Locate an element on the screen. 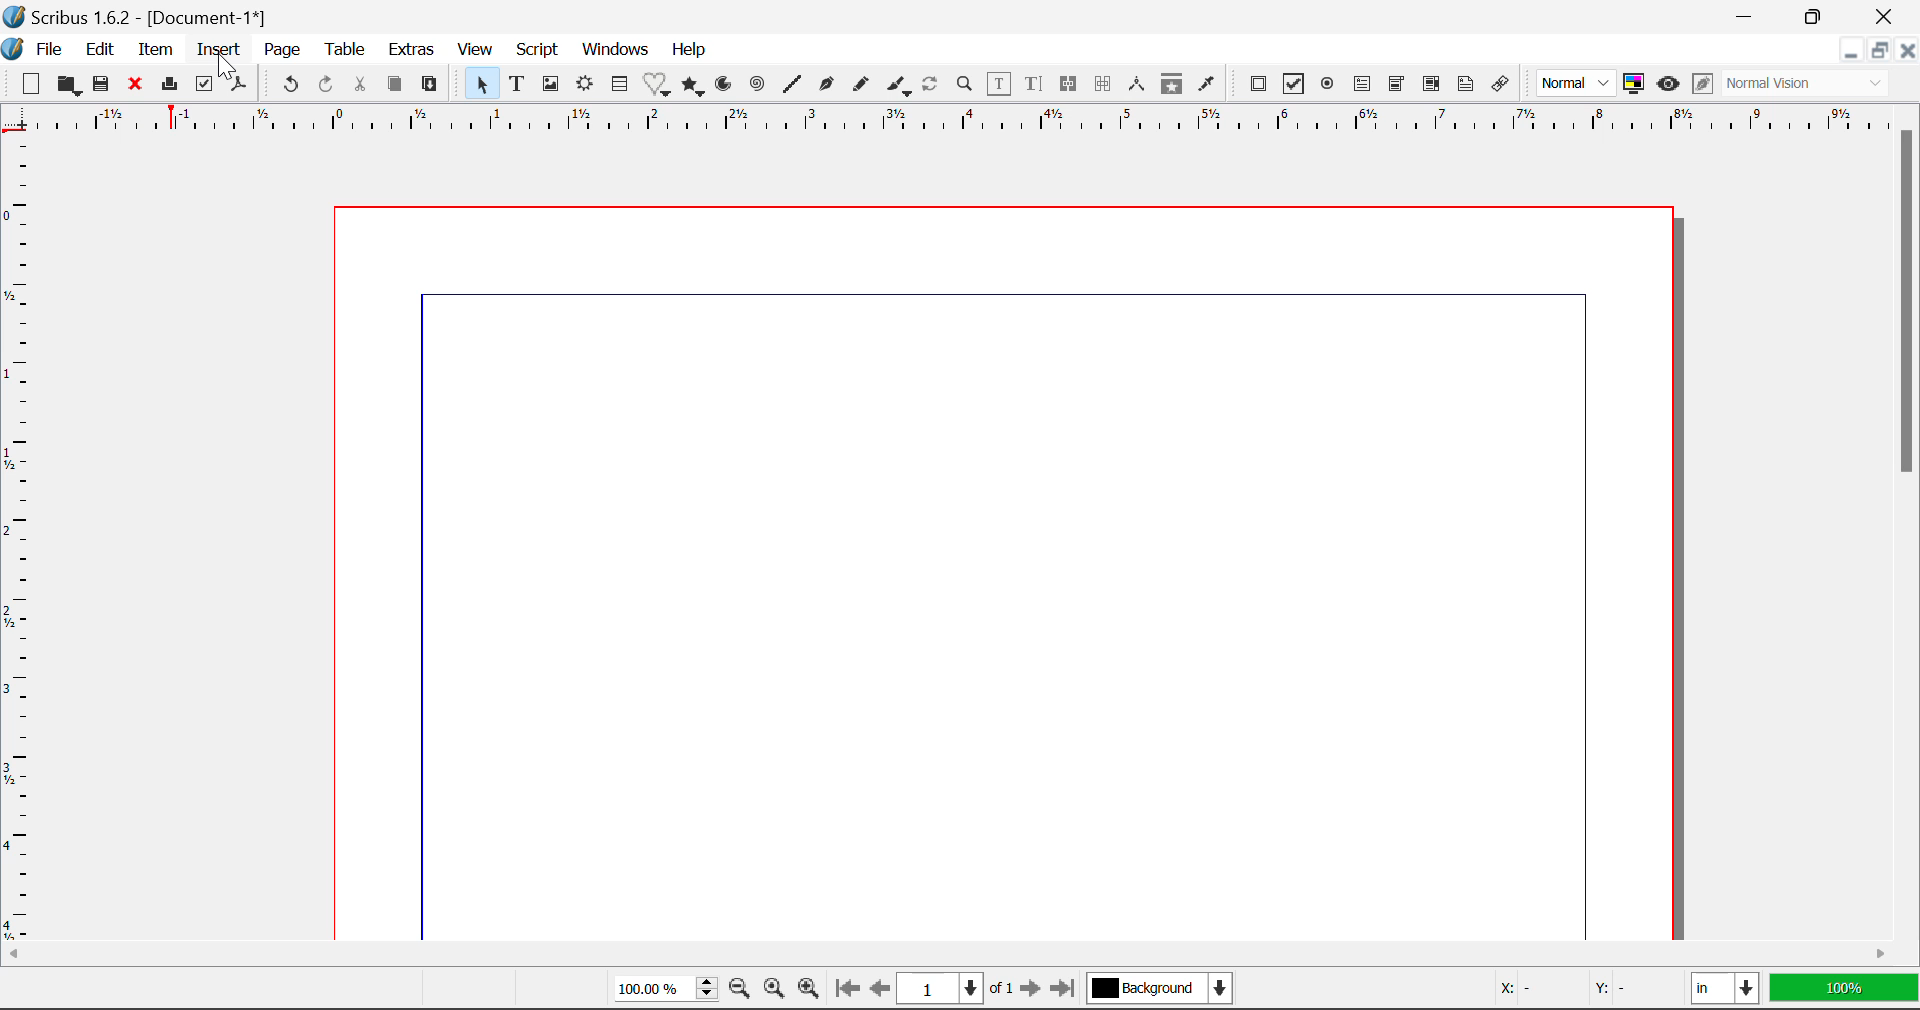  Insert is located at coordinates (216, 50).